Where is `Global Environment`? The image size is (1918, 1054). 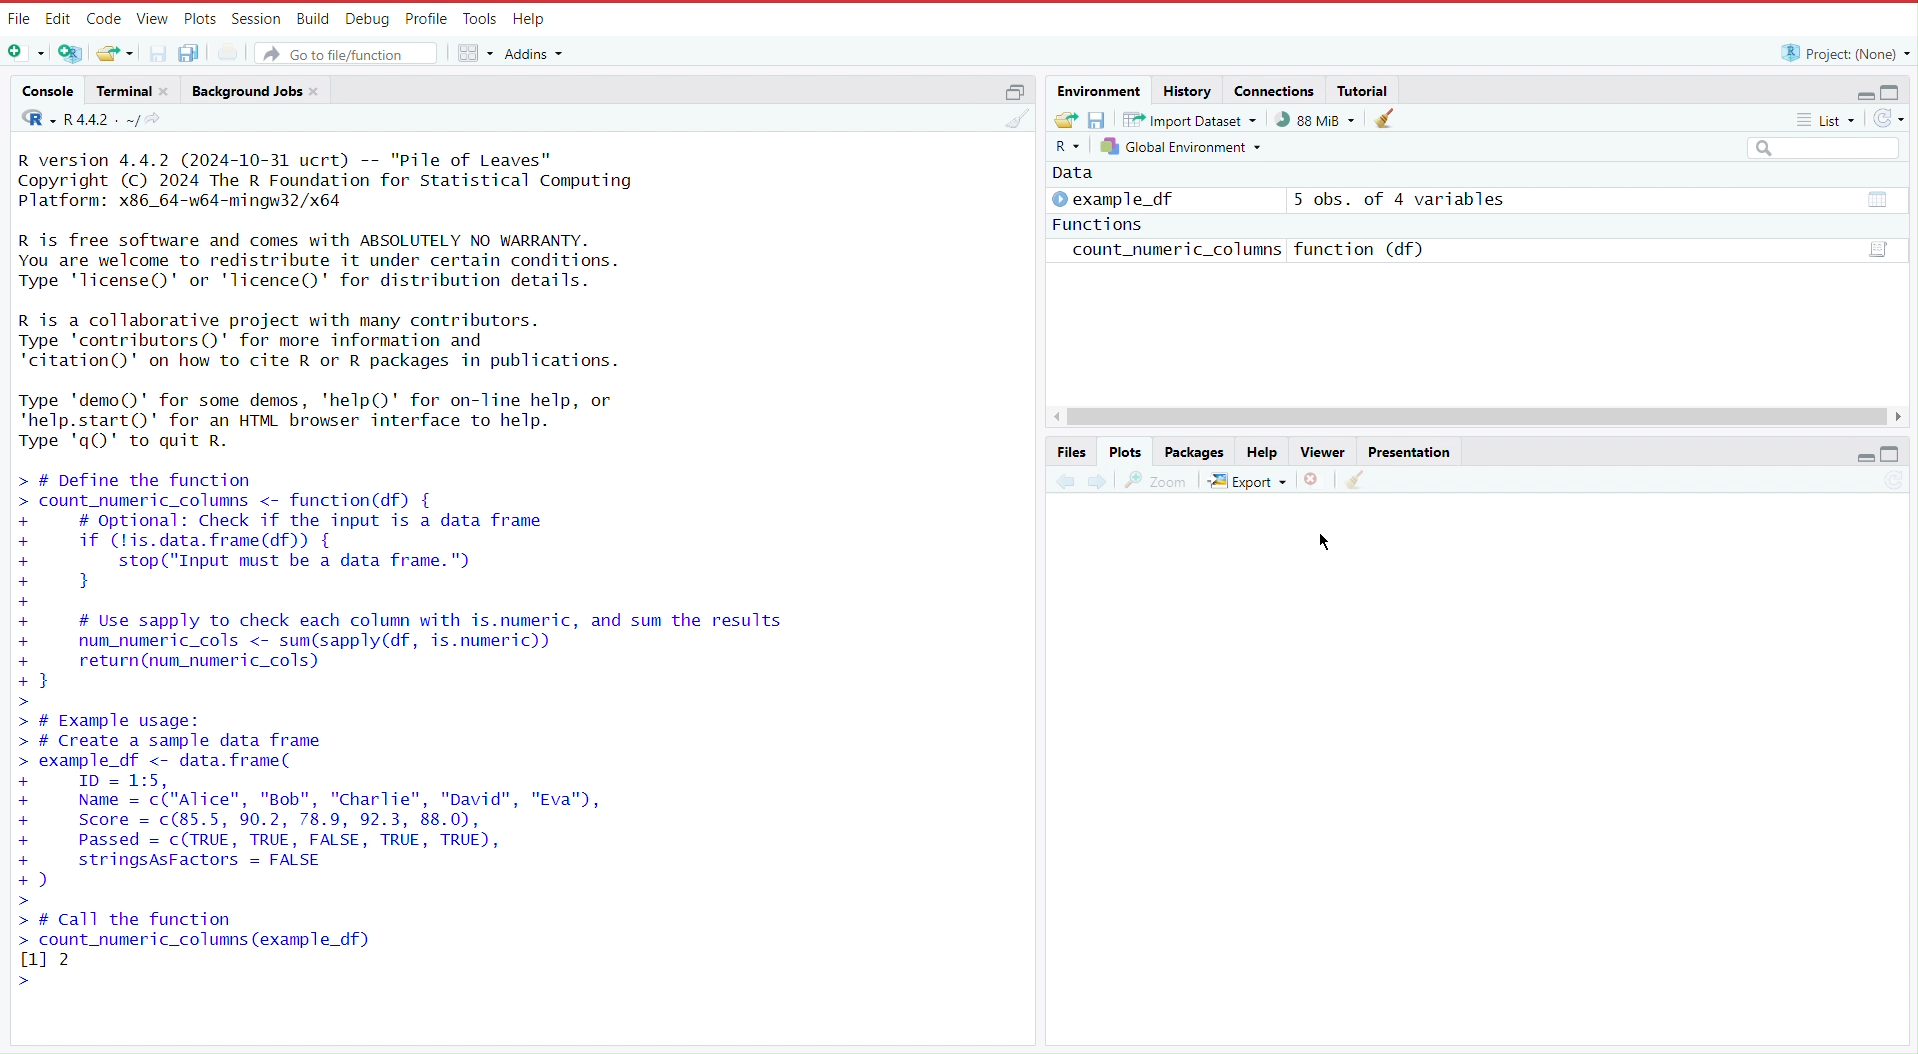 Global Environment is located at coordinates (1184, 146).